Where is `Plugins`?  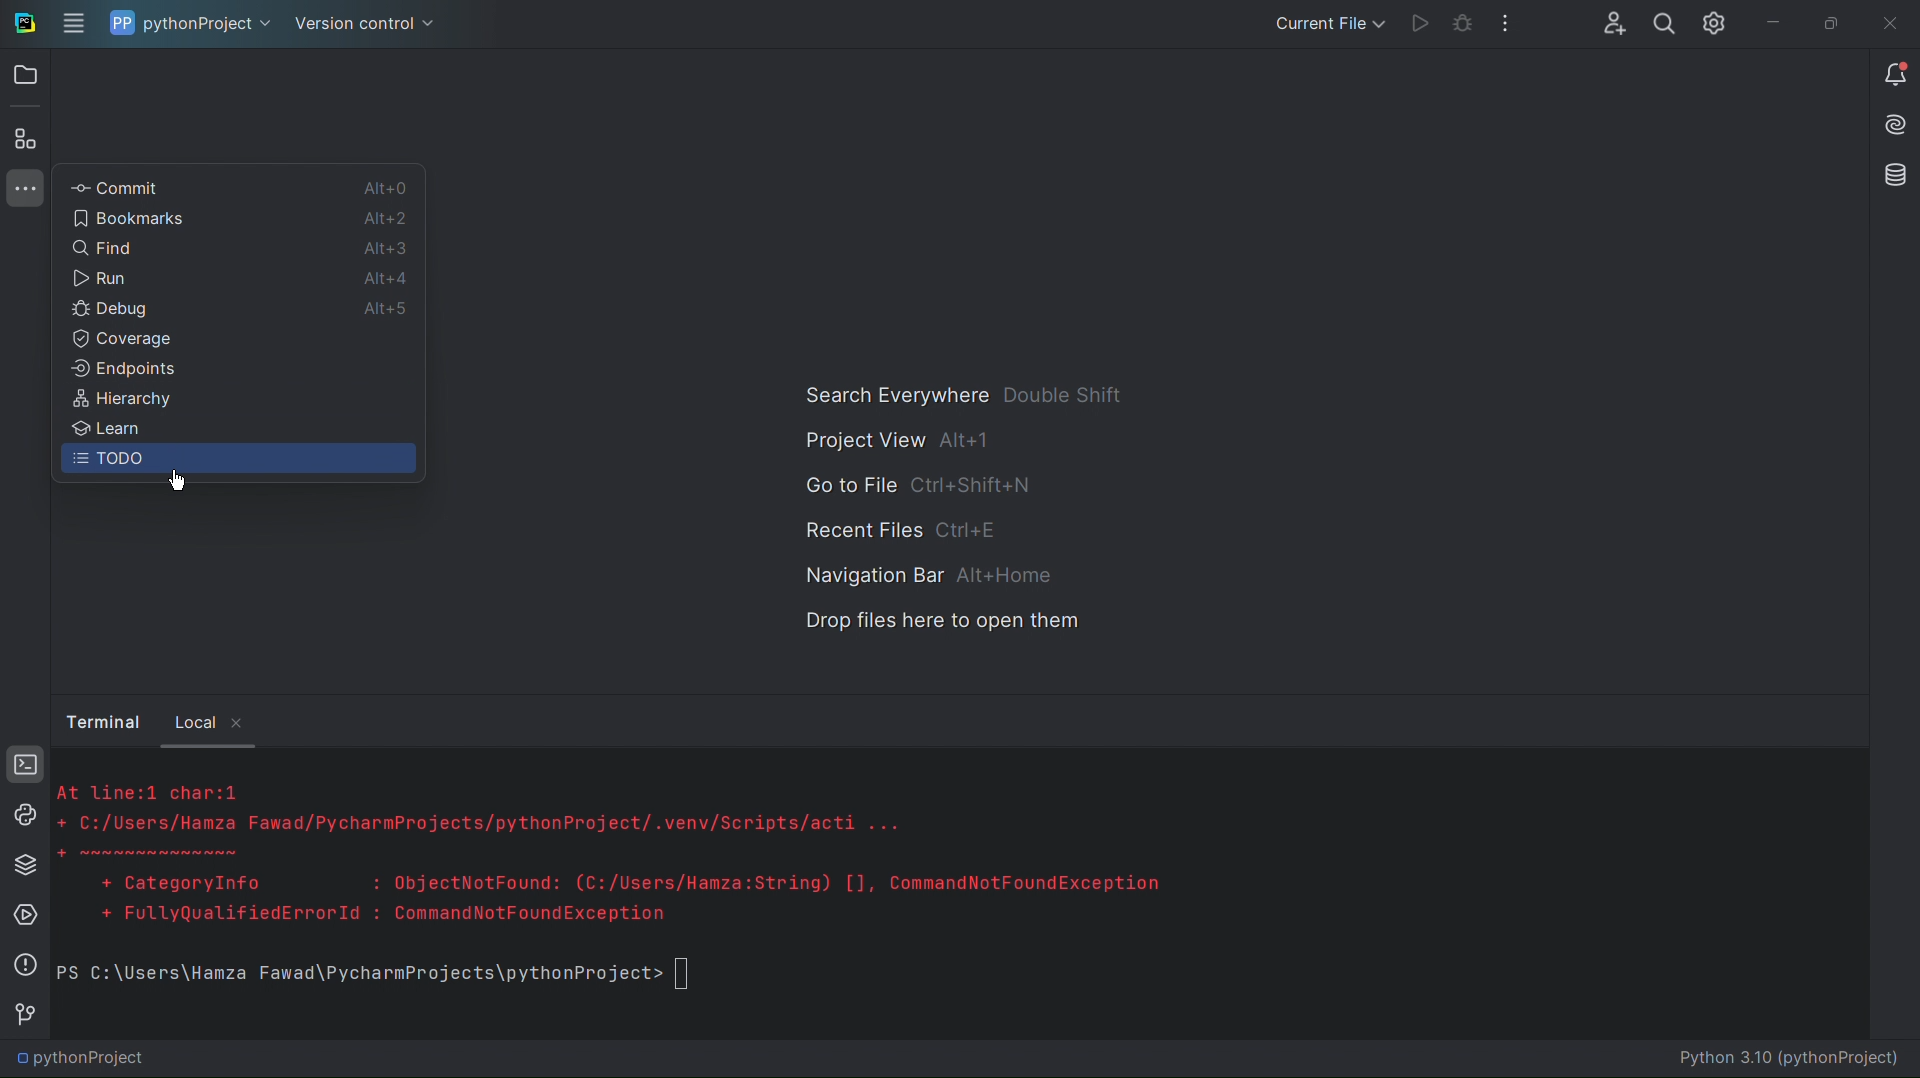 Plugins is located at coordinates (24, 139).